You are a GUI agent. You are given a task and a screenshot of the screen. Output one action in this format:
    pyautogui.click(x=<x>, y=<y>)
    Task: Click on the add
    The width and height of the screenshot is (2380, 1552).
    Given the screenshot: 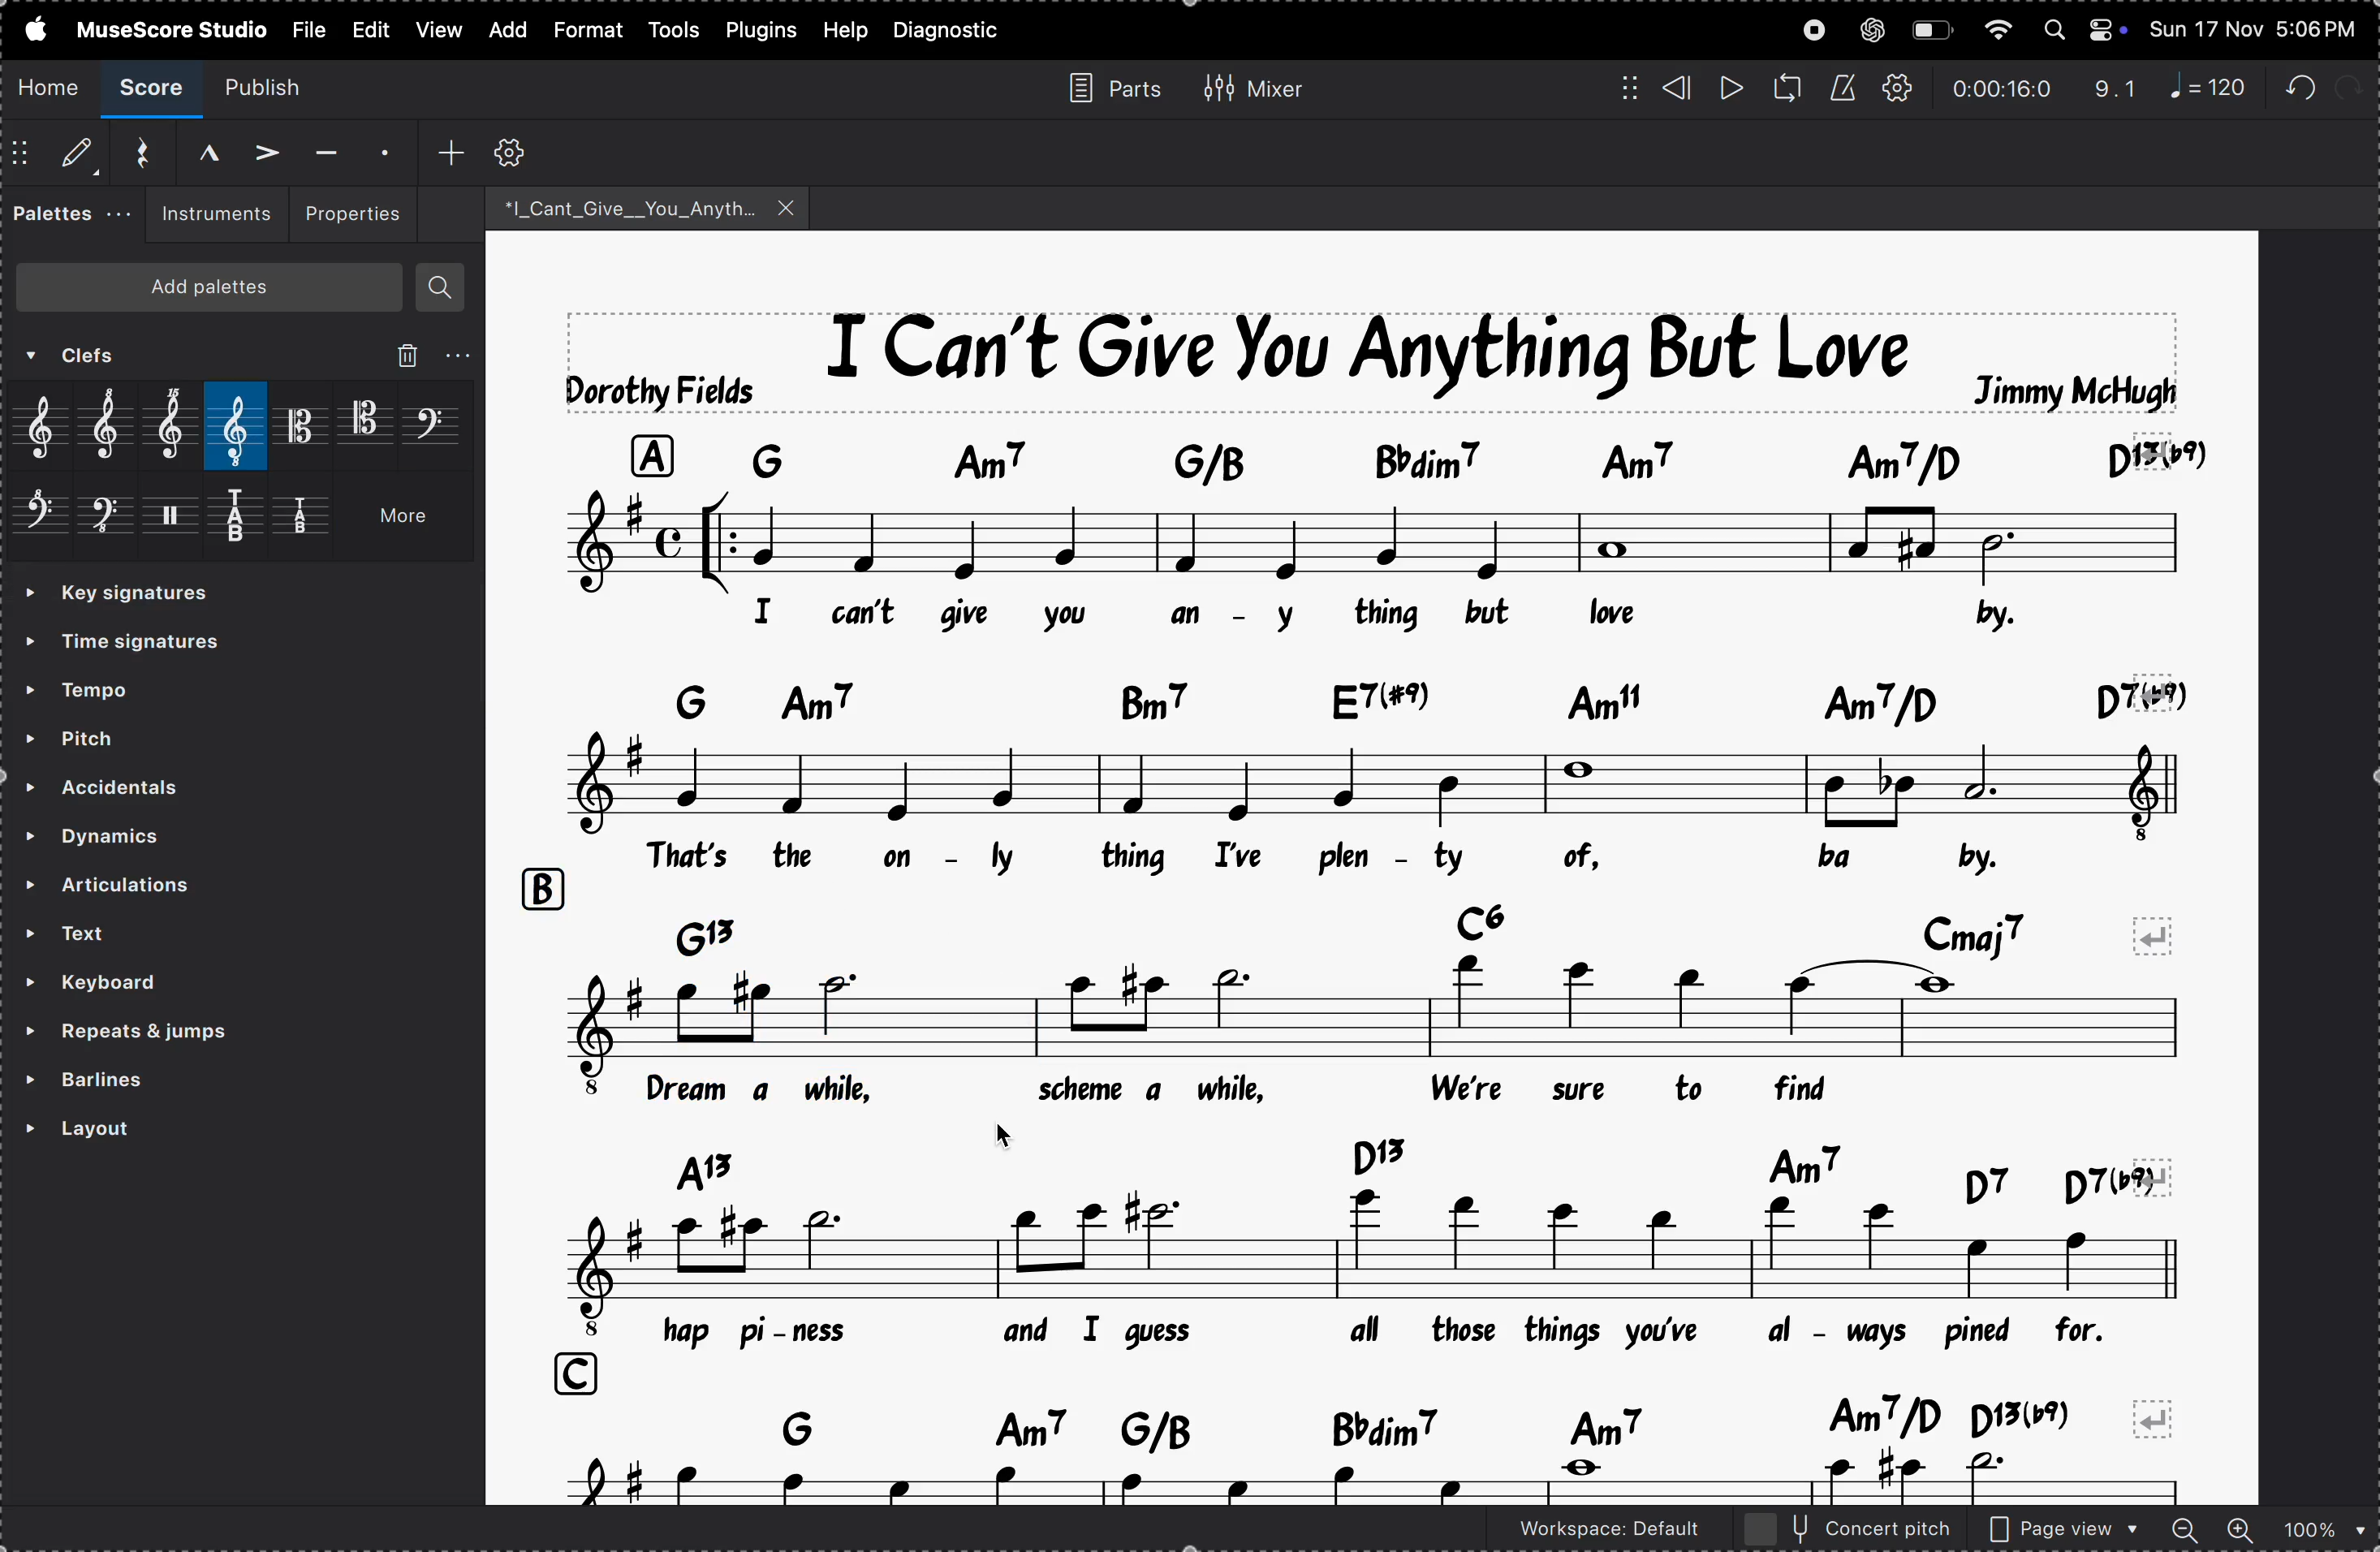 What is the action you would take?
    pyautogui.click(x=451, y=150)
    